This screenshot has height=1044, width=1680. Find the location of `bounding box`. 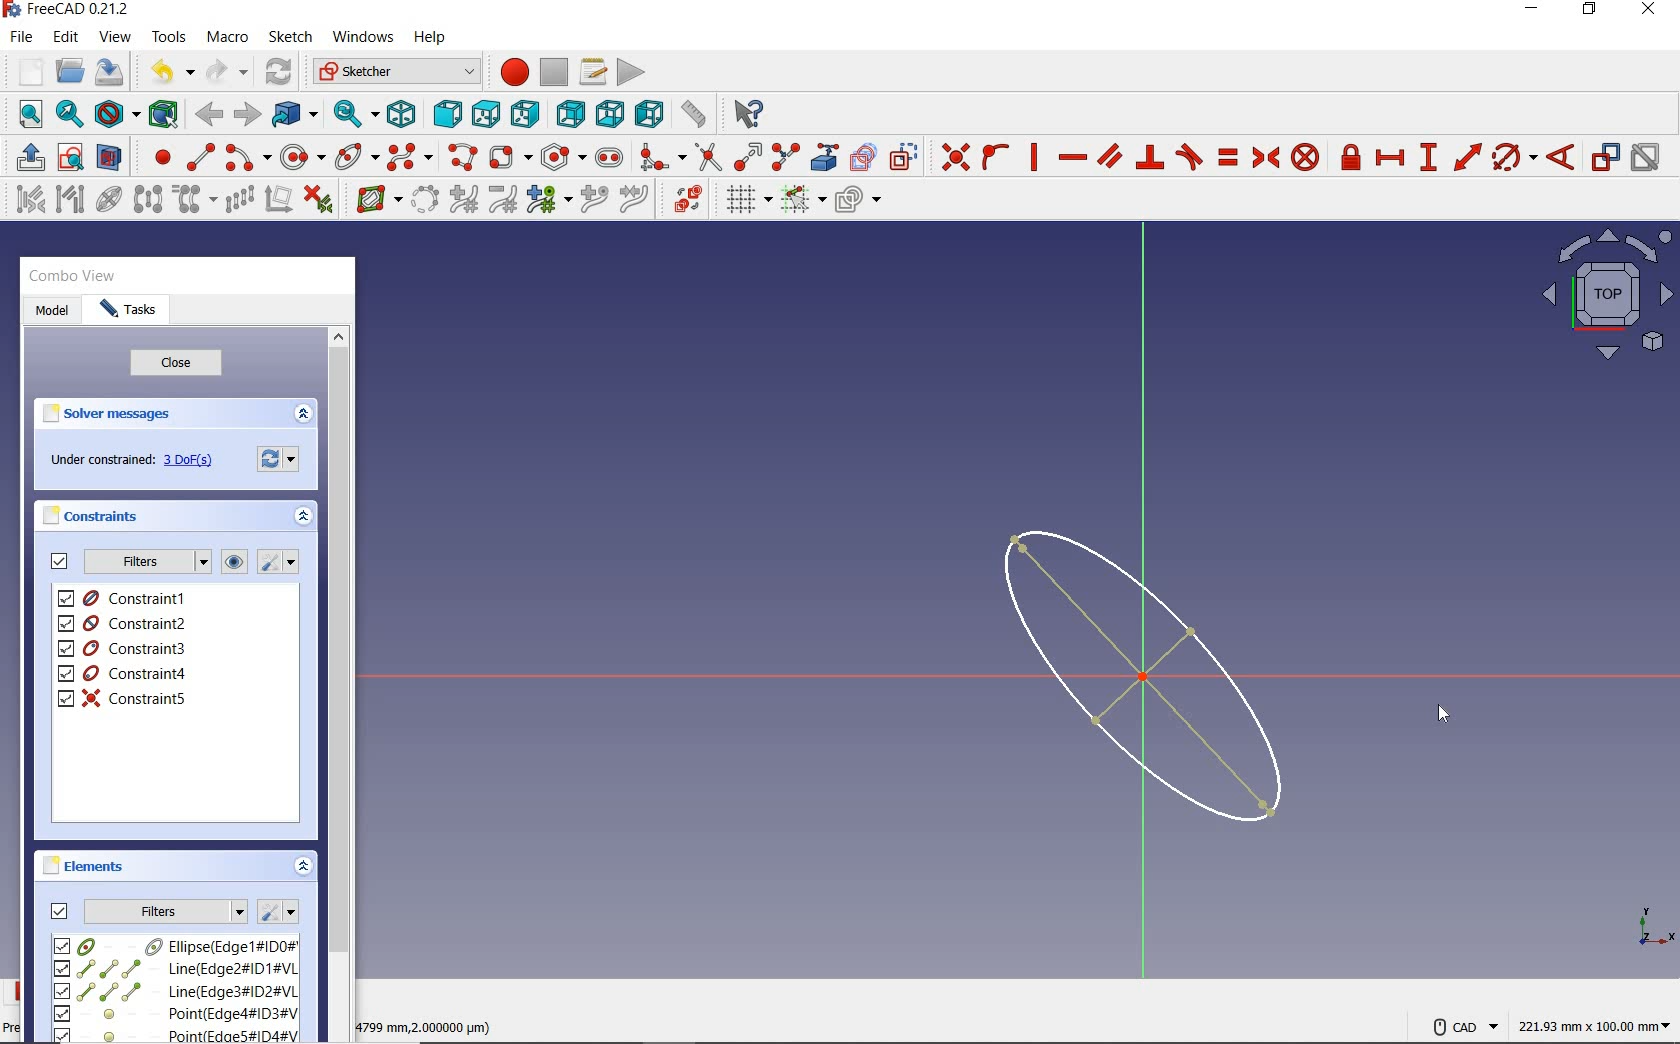

bounding box is located at coordinates (164, 113).